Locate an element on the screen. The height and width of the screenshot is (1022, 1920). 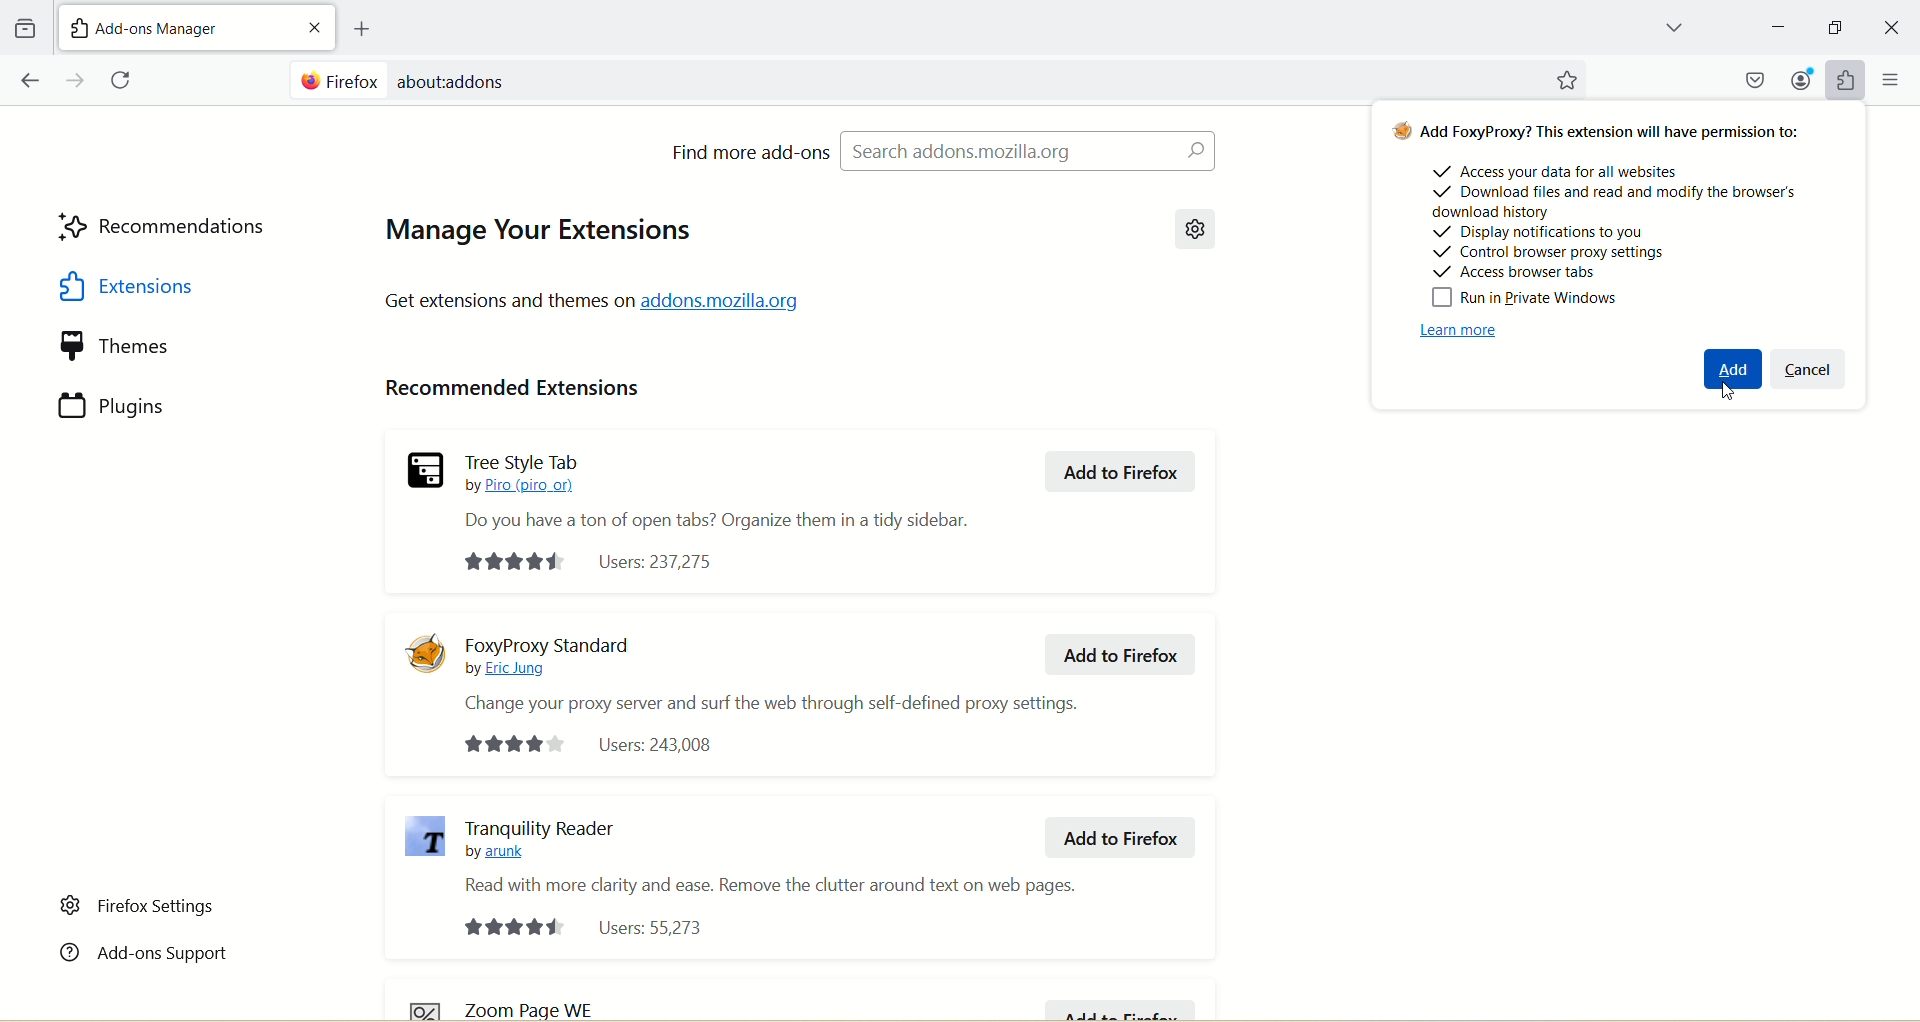
Manage Your Extensions is located at coordinates (599, 269).